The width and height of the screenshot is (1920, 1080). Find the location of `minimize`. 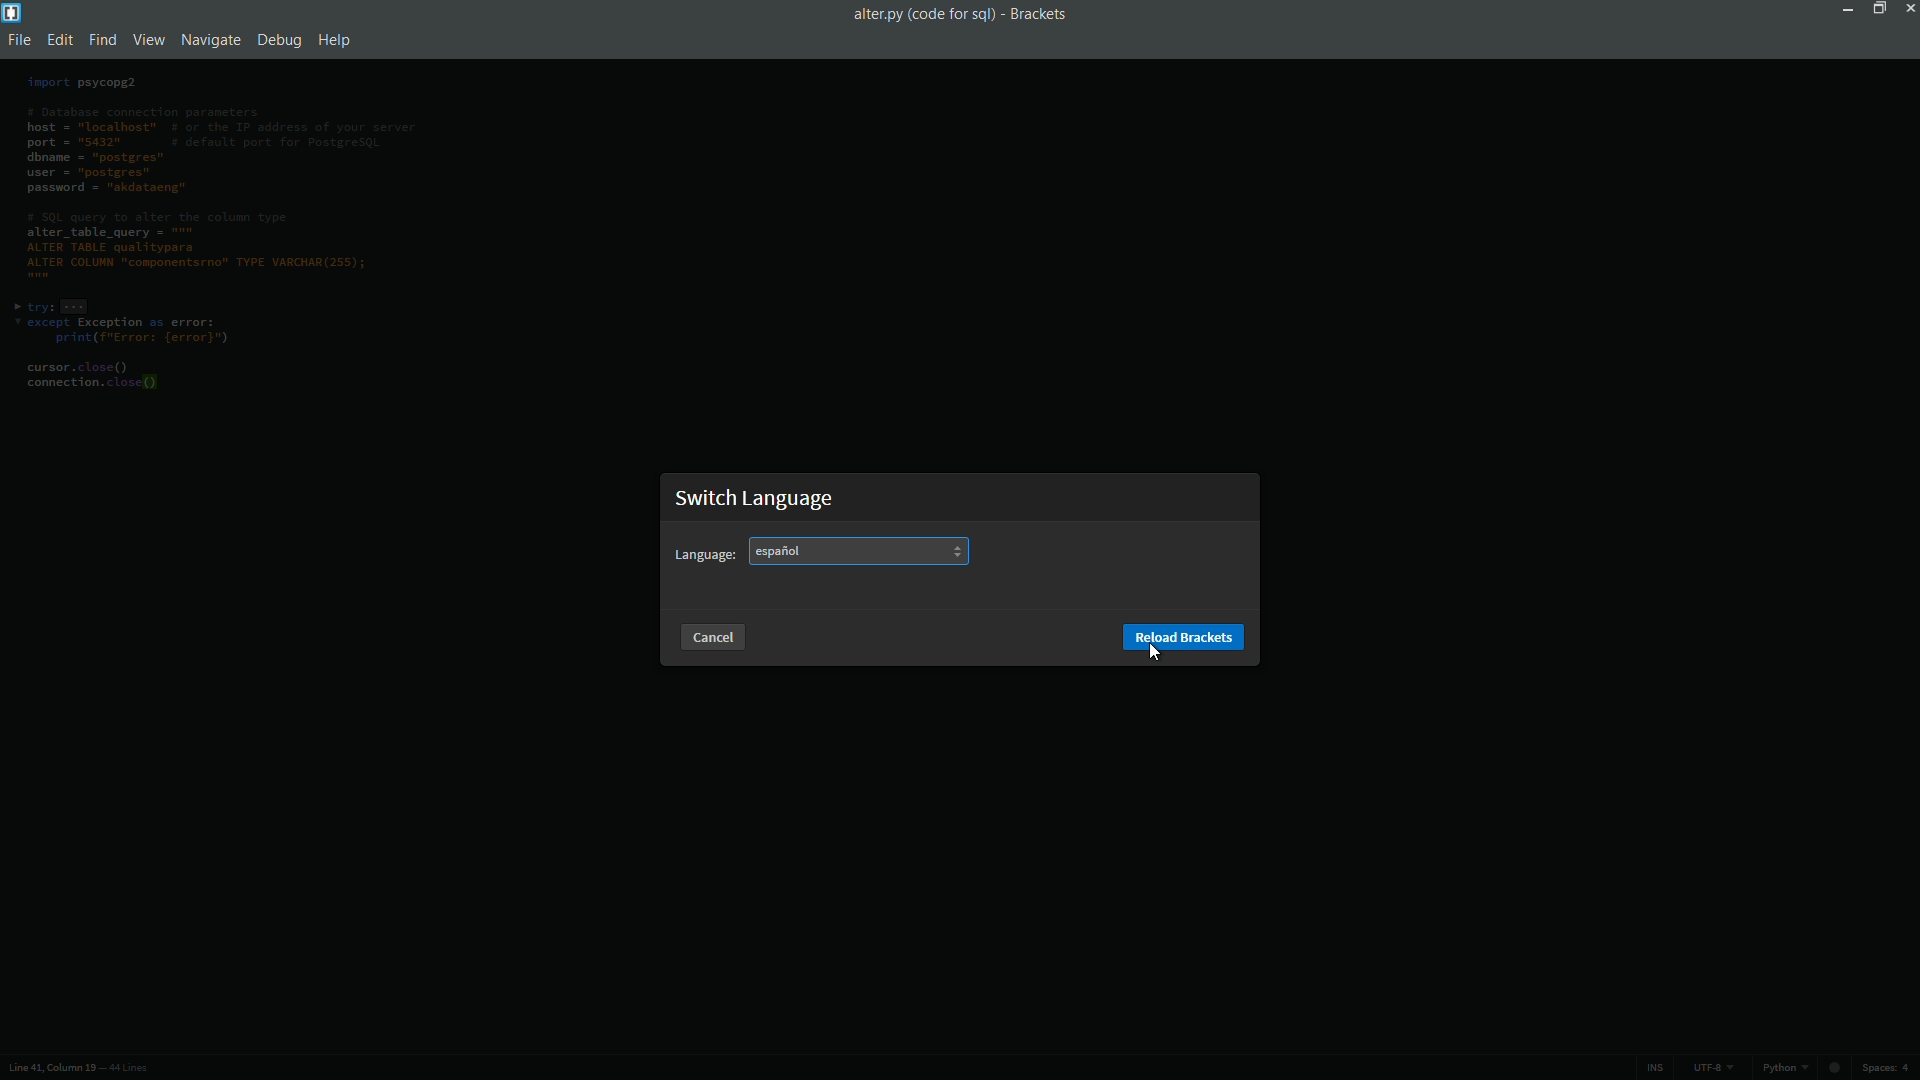

minimize is located at coordinates (1850, 11).